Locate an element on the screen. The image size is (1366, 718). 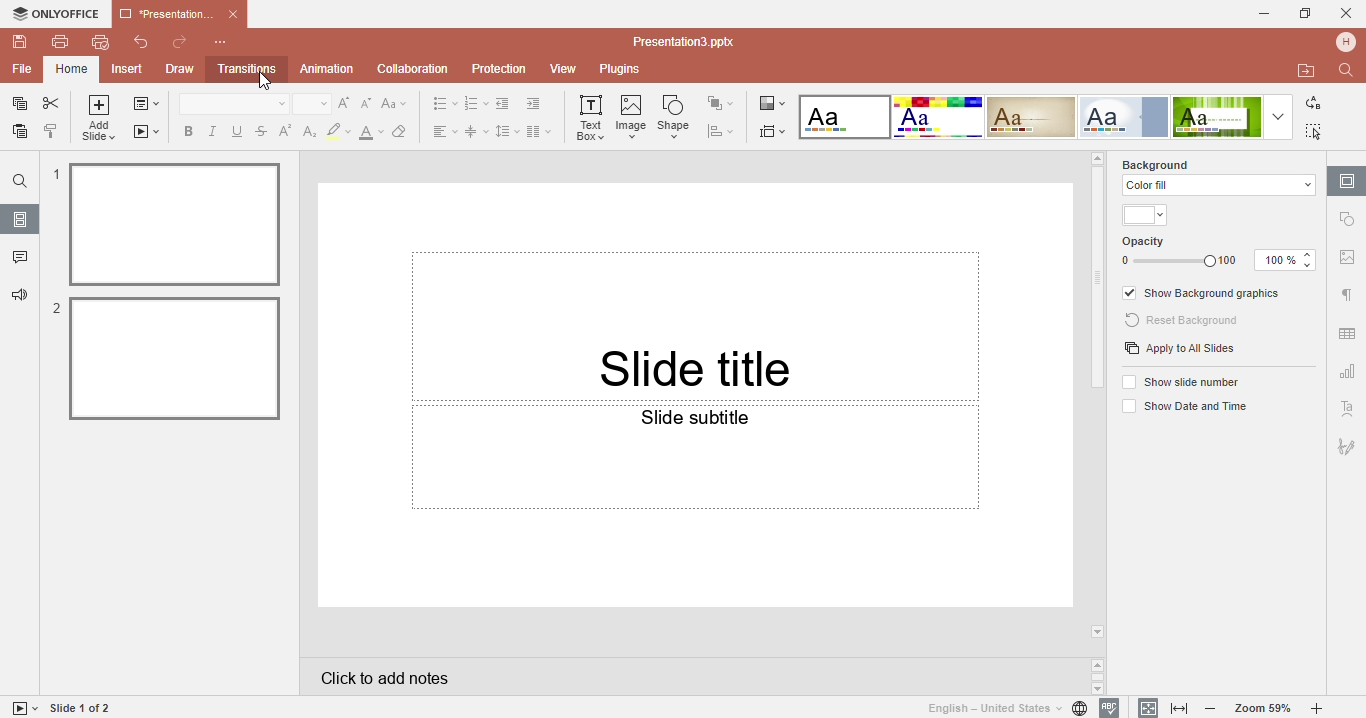
Reset background is located at coordinates (1185, 321).